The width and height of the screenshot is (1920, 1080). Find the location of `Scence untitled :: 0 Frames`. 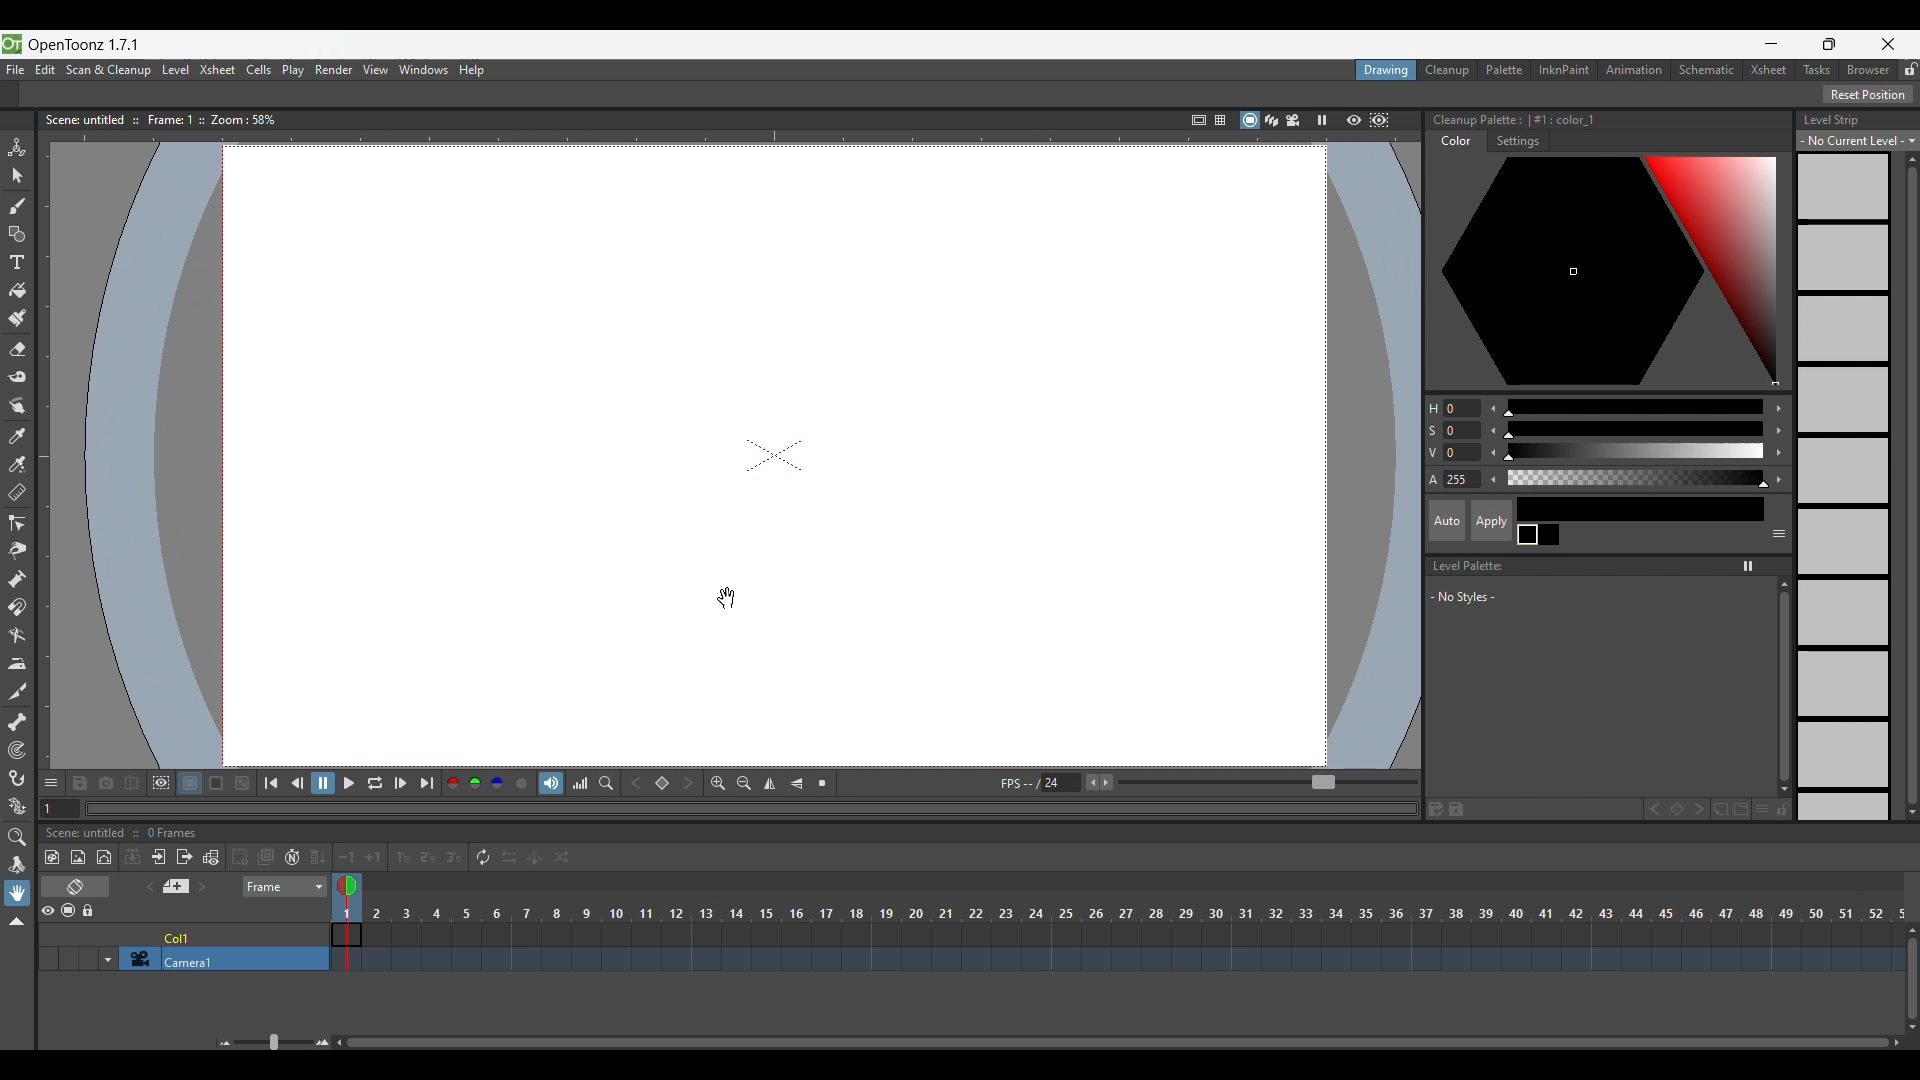

Scence untitled :: 0 Frames is located at coordinates (118, 834).